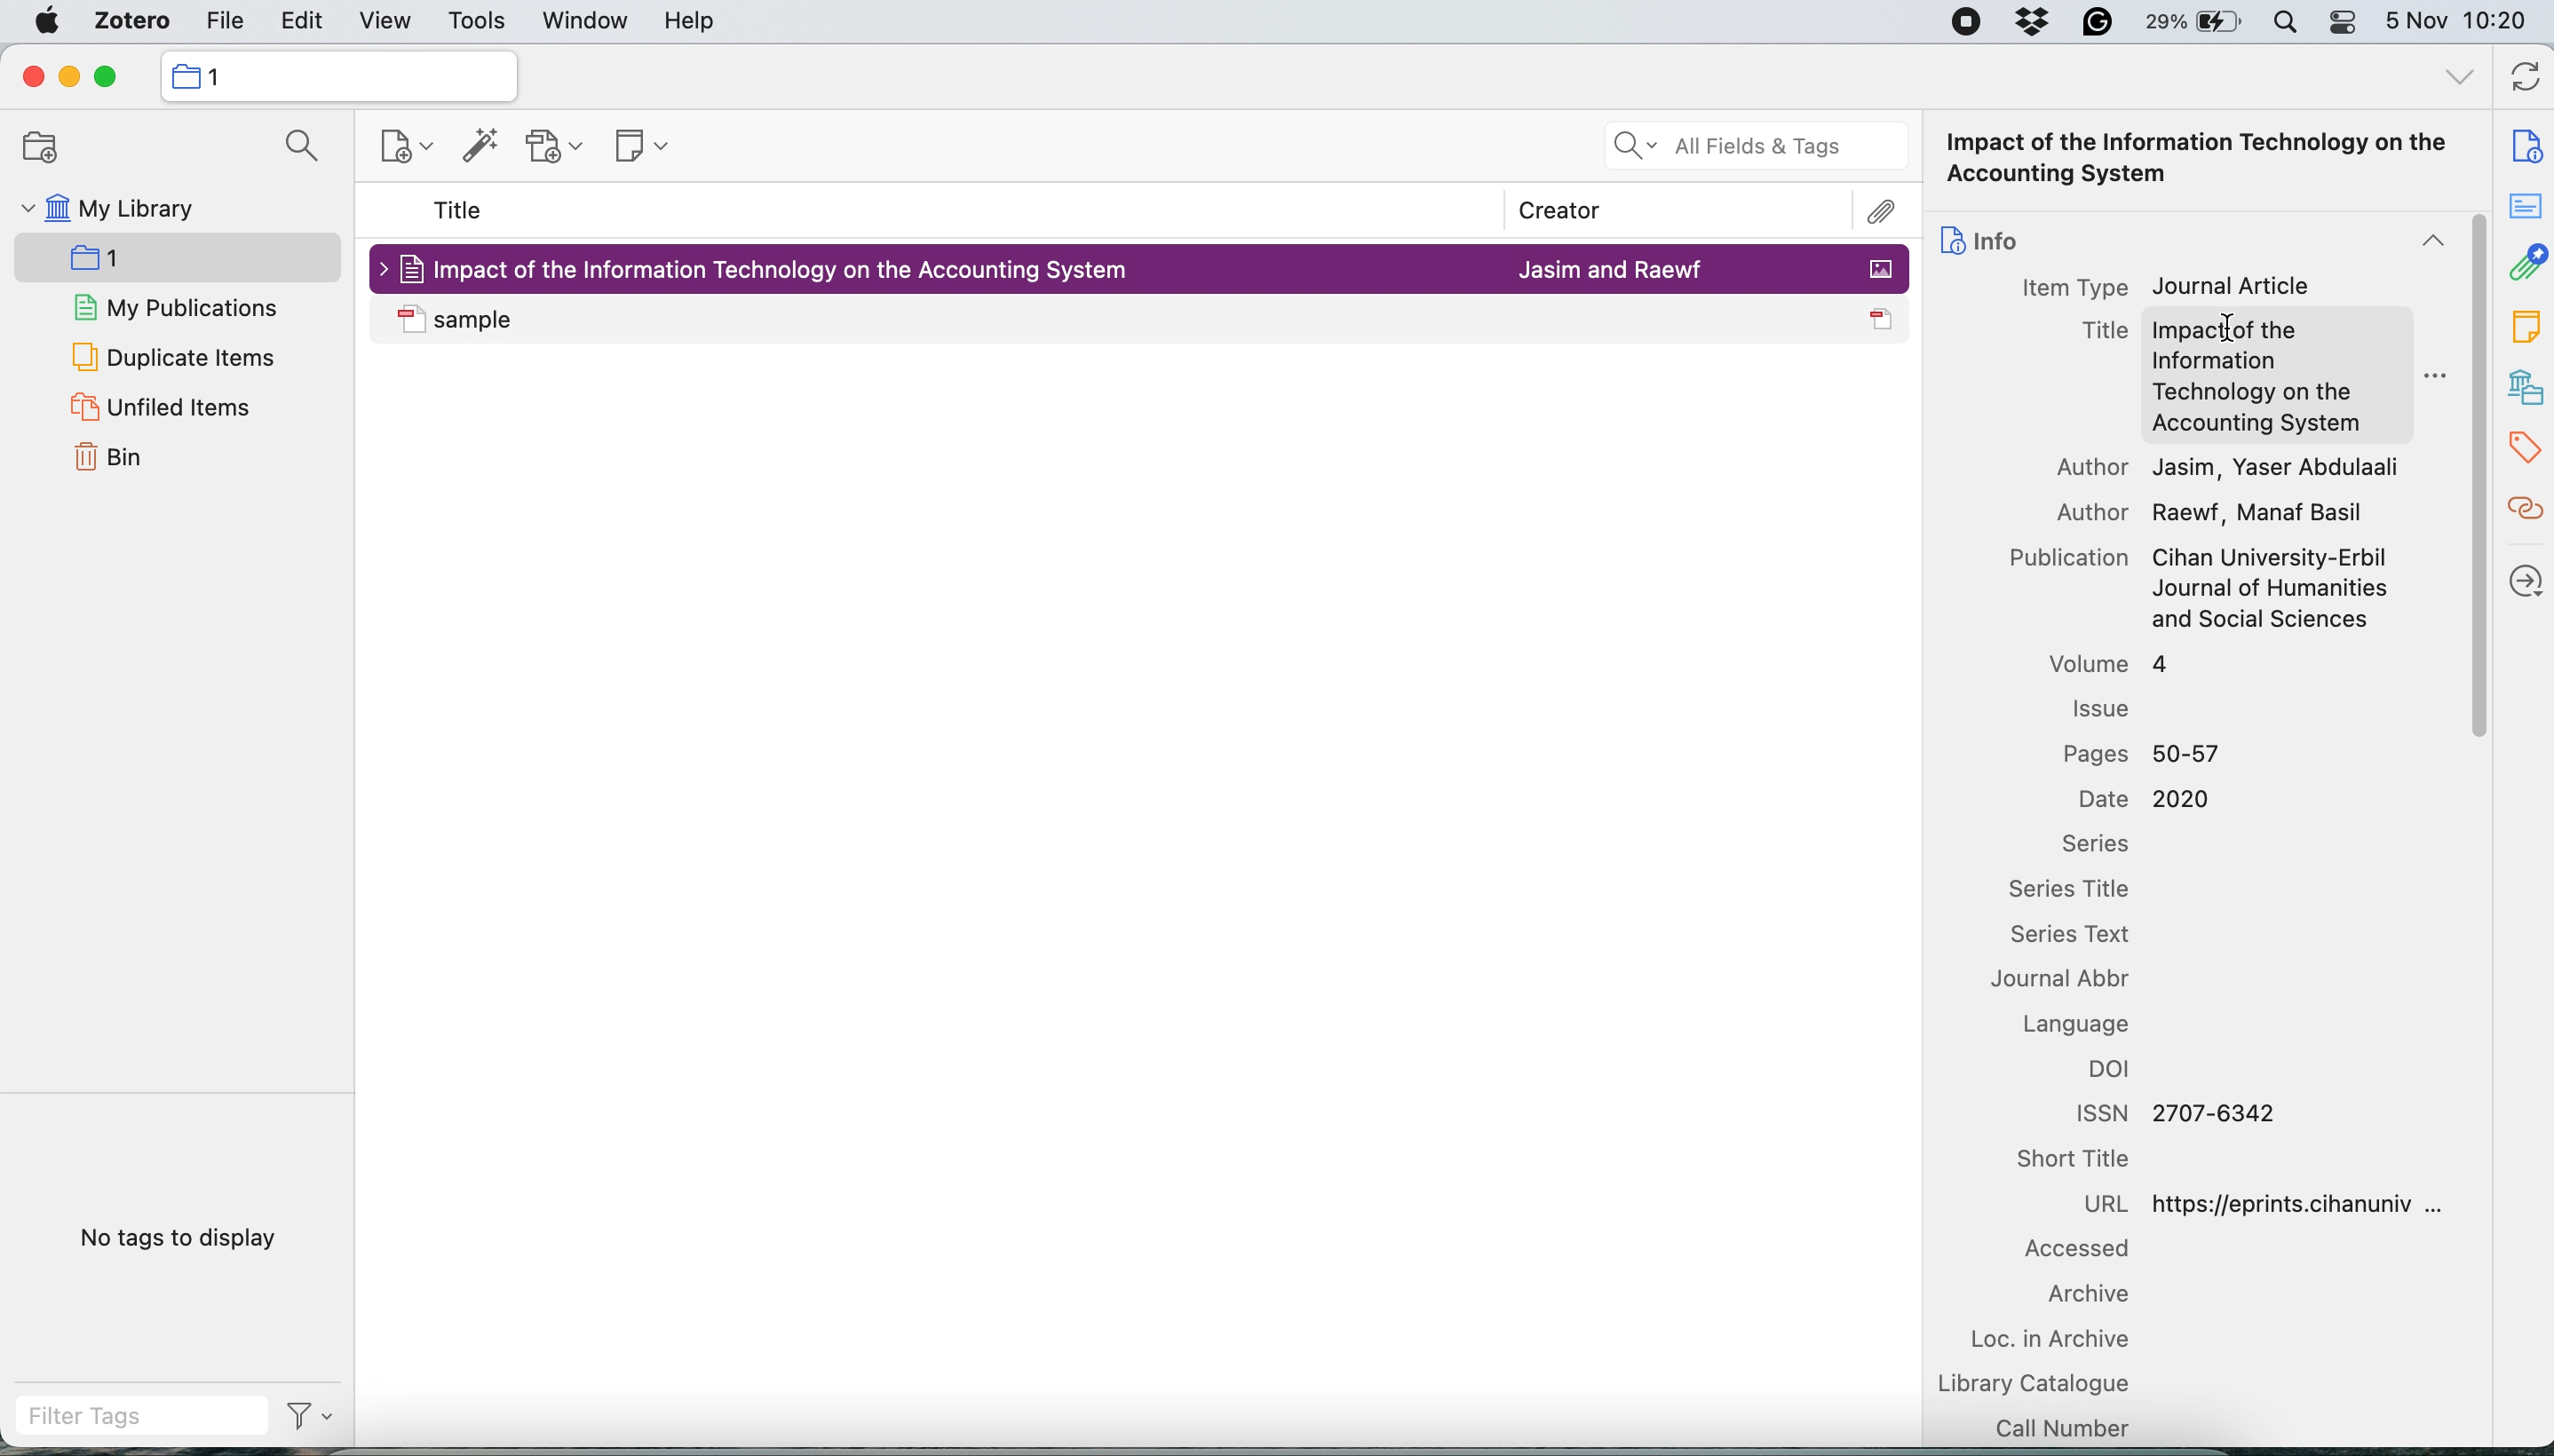 The image size is (2554, 1456). Describe the element at coordinates (2211, 513) in the screenshot. I see `Author Raewf, Manaf Basil` at that location.